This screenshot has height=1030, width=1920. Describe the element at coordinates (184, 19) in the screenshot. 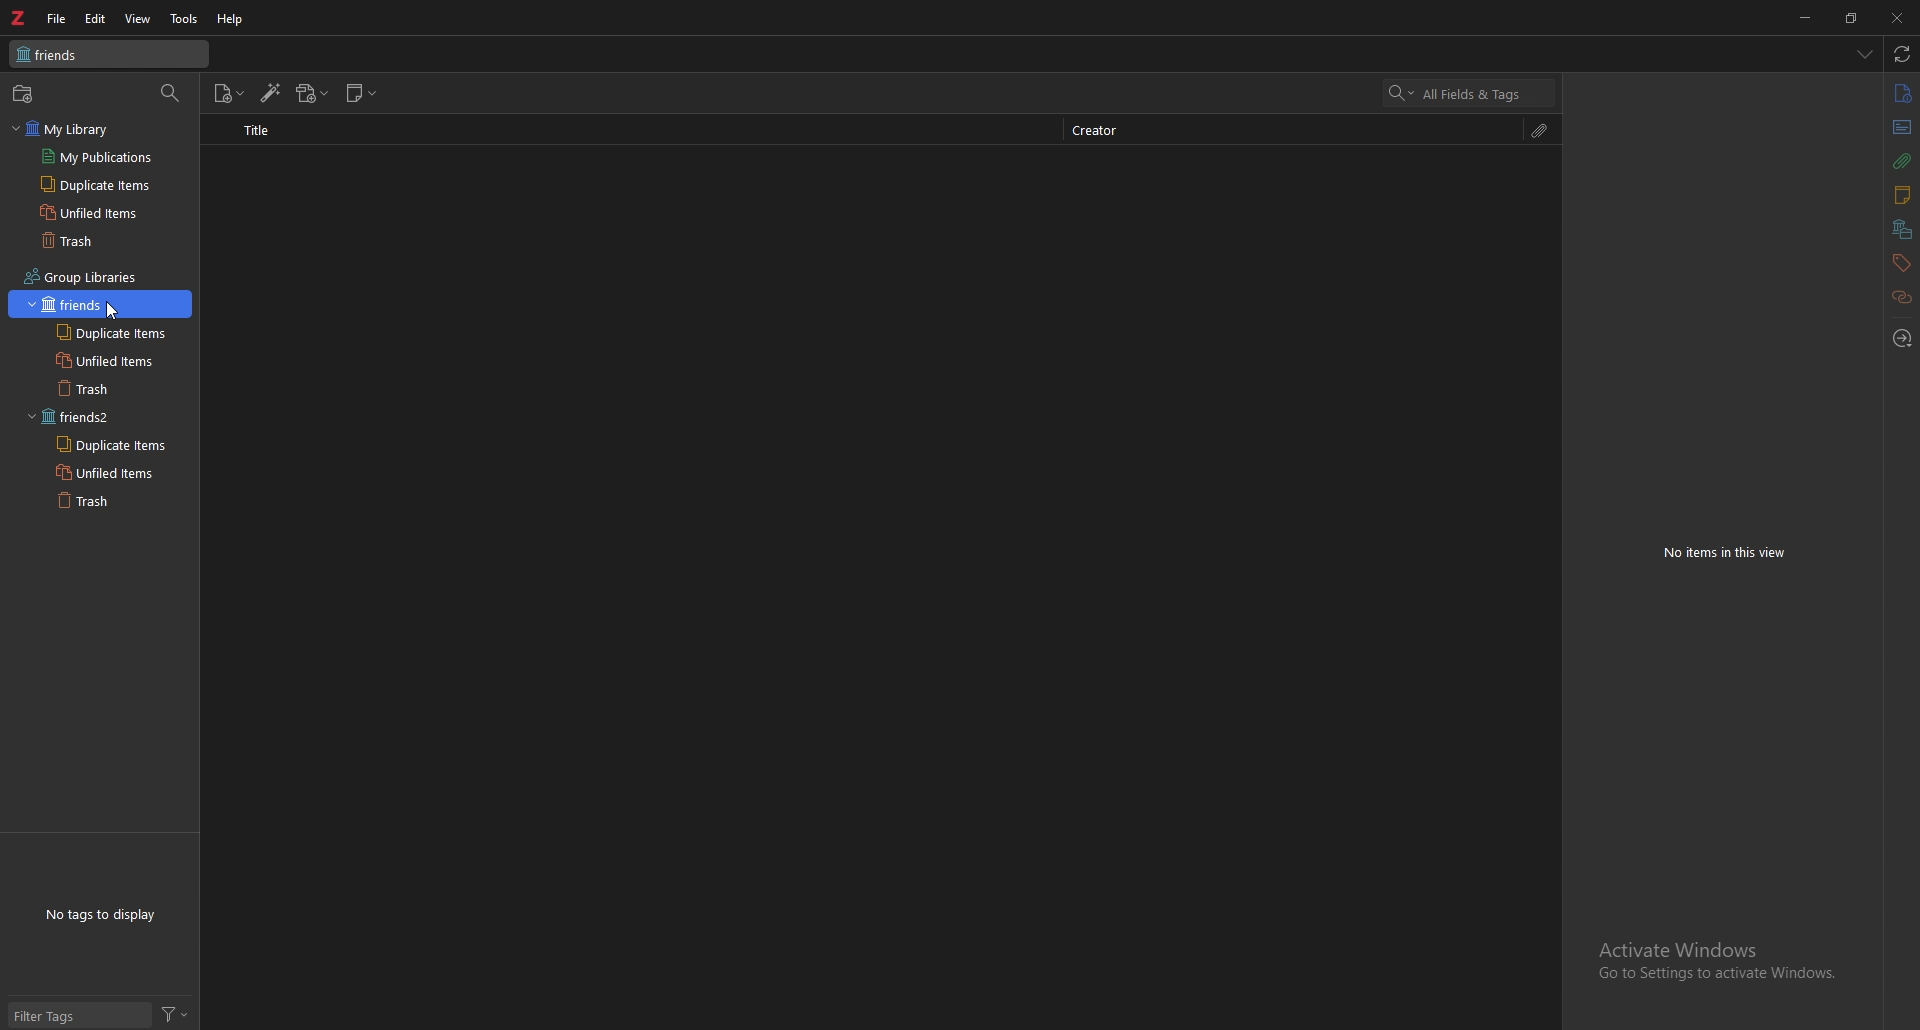

I see `tools` at that location.